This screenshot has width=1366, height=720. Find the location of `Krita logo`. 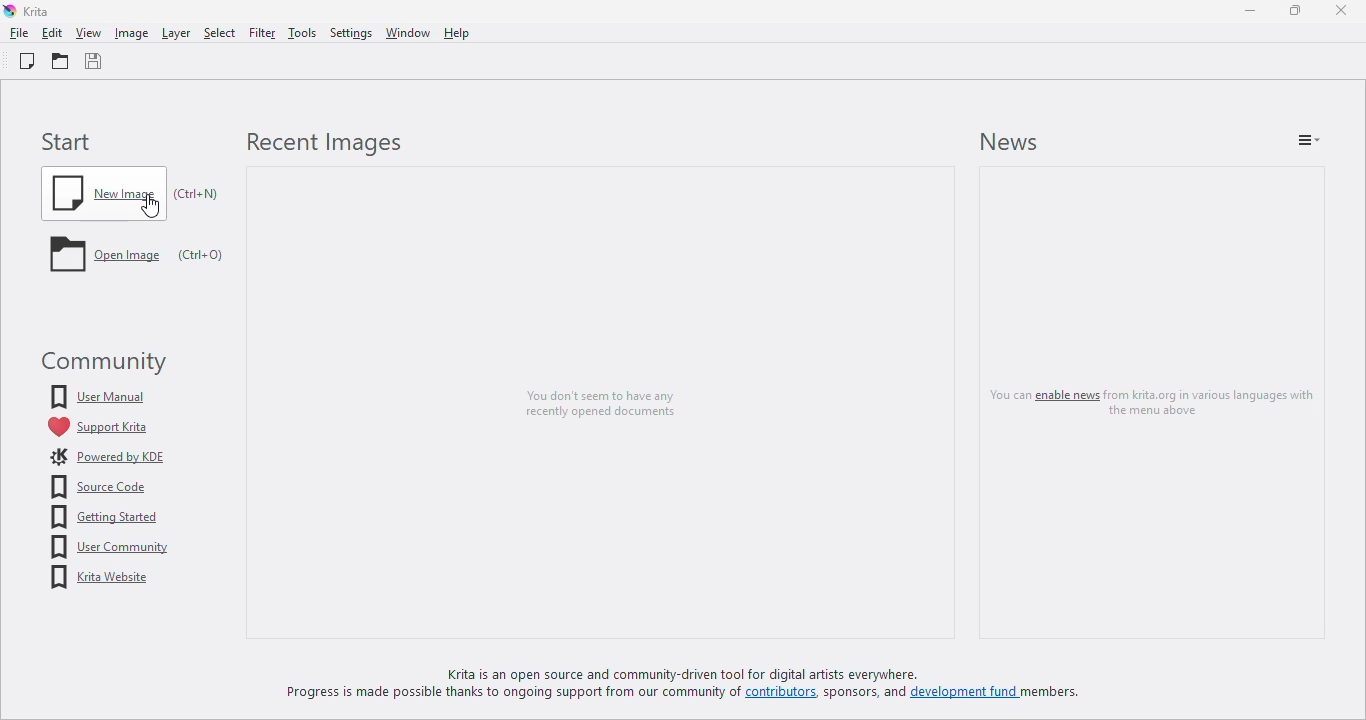

Krita logo is located at coordinates (10, 11).